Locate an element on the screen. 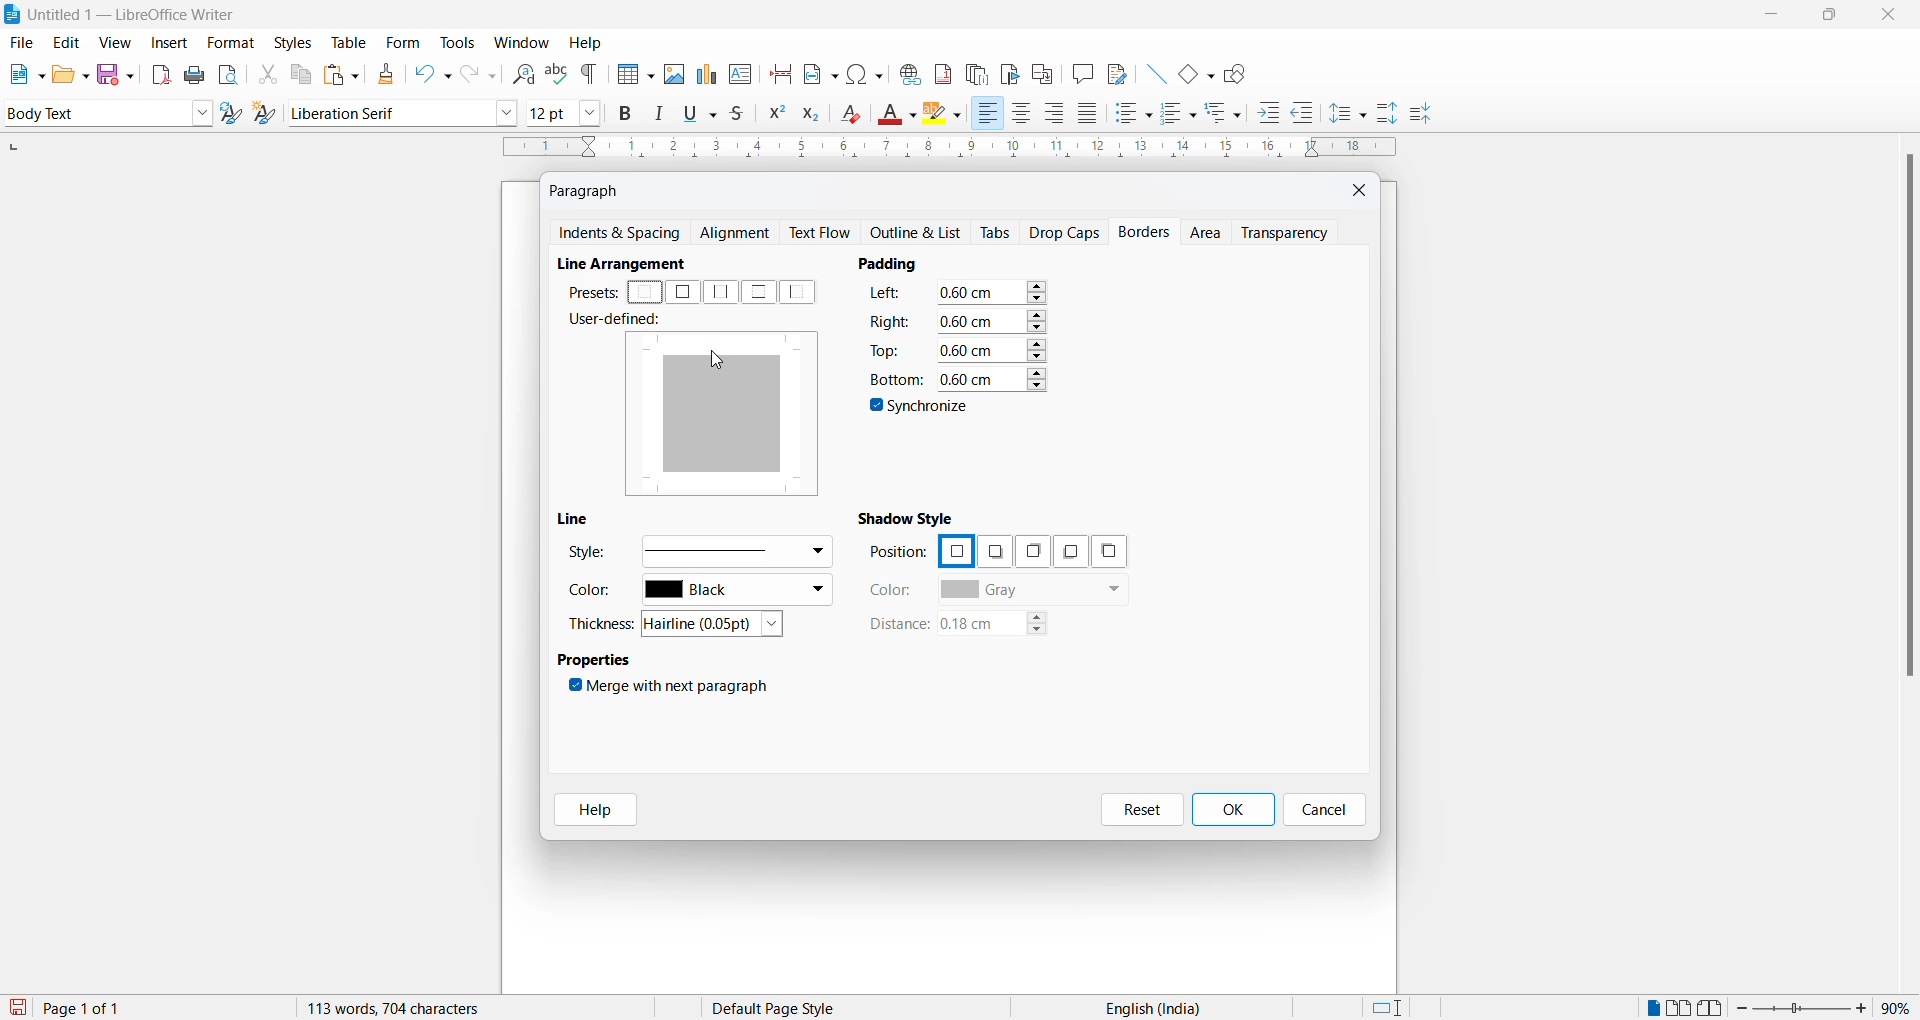  transparency is located at coordinates (1291, 232).